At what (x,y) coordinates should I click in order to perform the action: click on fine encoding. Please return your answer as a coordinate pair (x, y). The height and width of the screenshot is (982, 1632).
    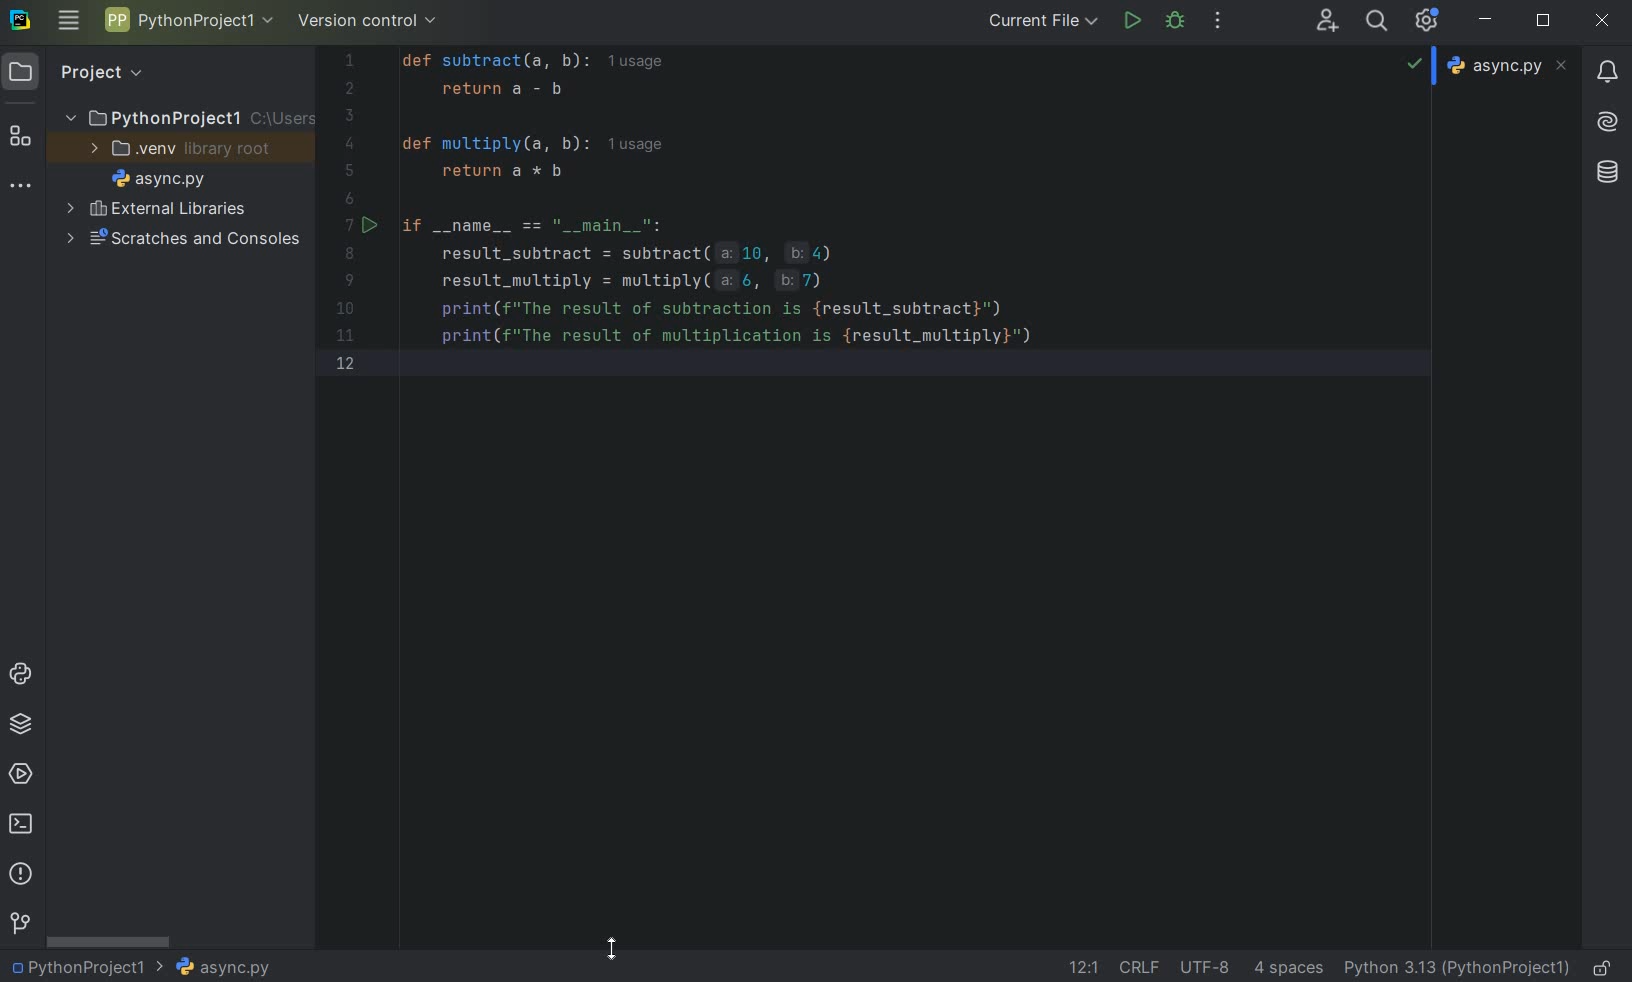
    Looking at the image, I should click on (1204, 965).